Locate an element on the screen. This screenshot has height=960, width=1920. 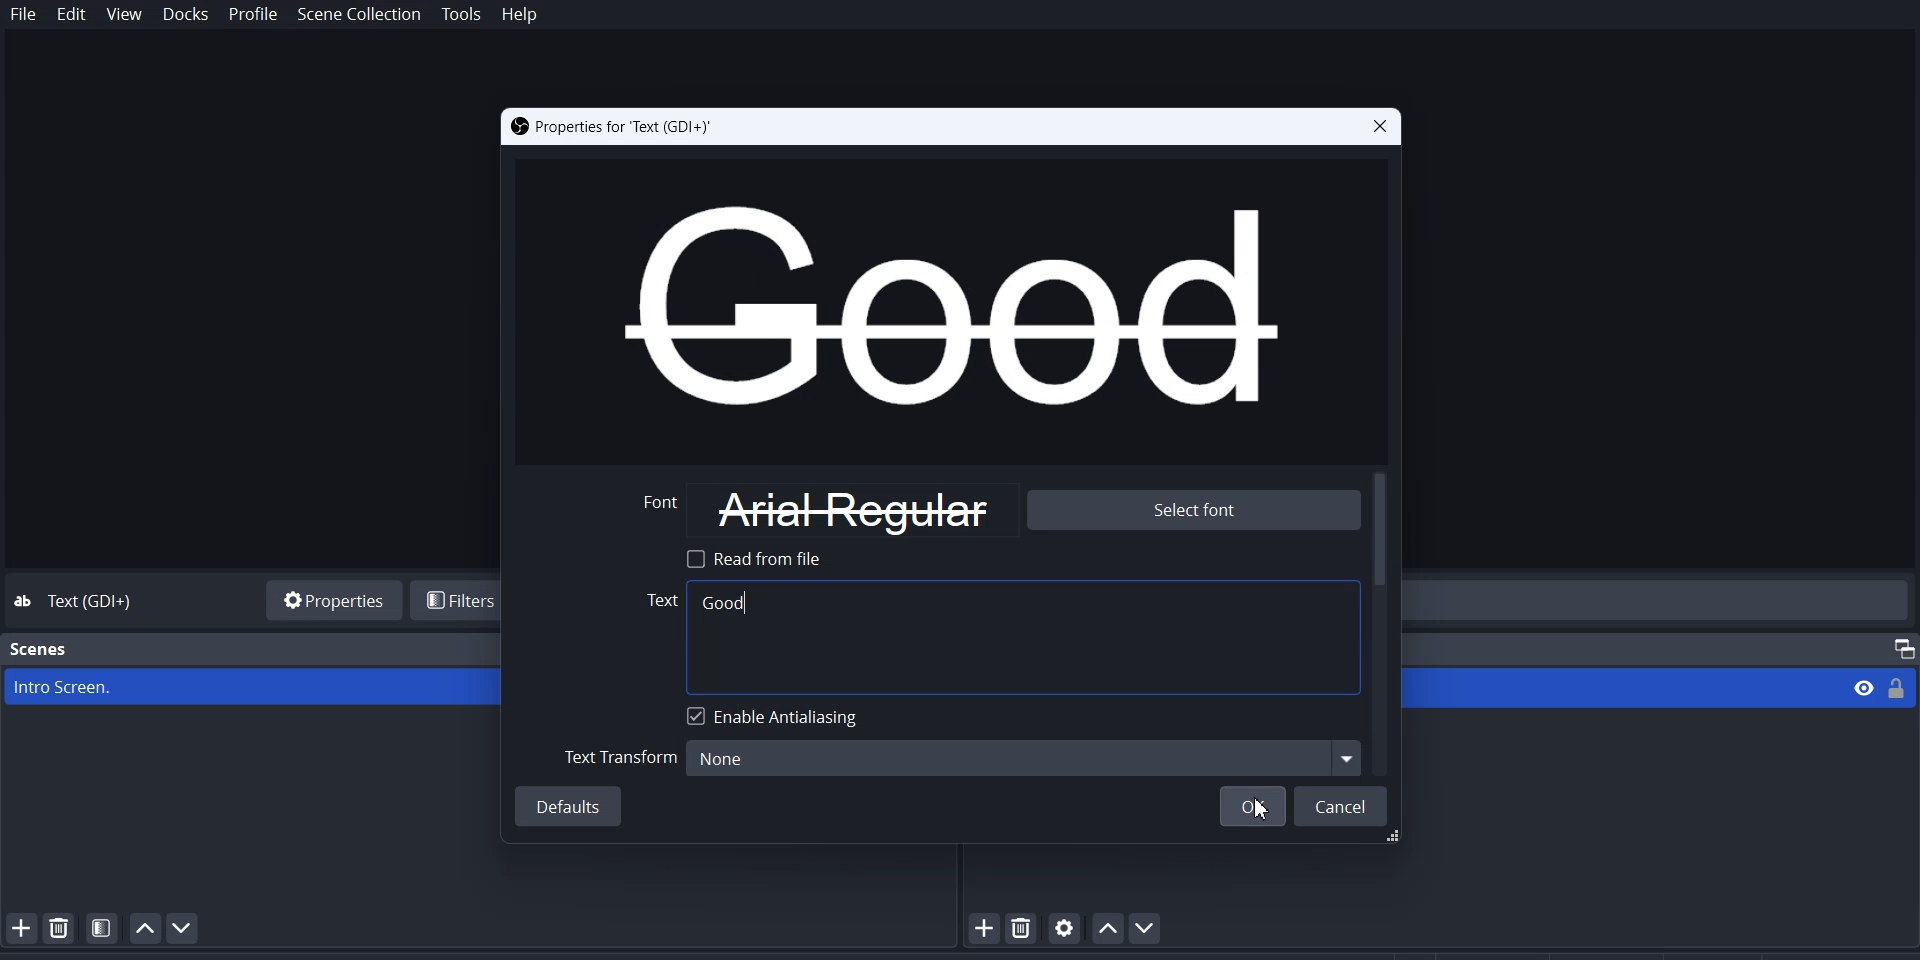
Help is located at coordinates (519, 16).